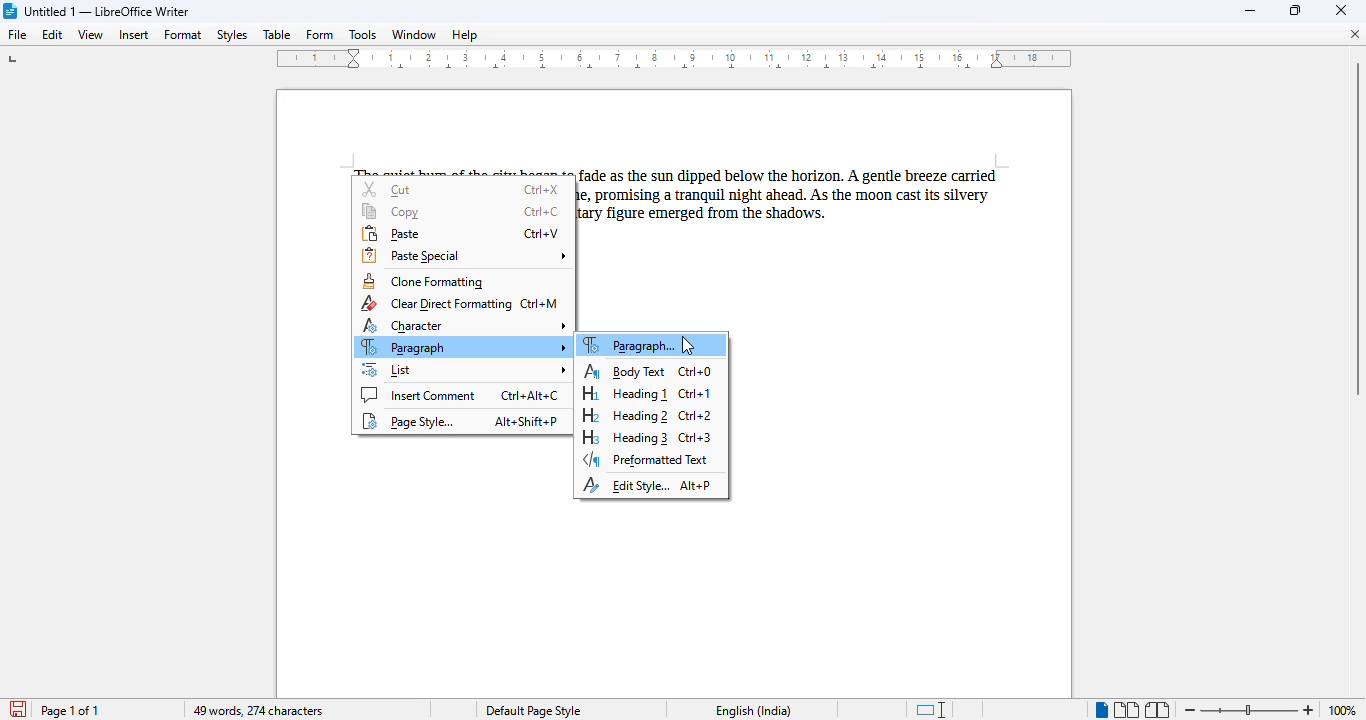  Describe the element at coordinates (17, 34) in the screenshot. I see `file` at that location.